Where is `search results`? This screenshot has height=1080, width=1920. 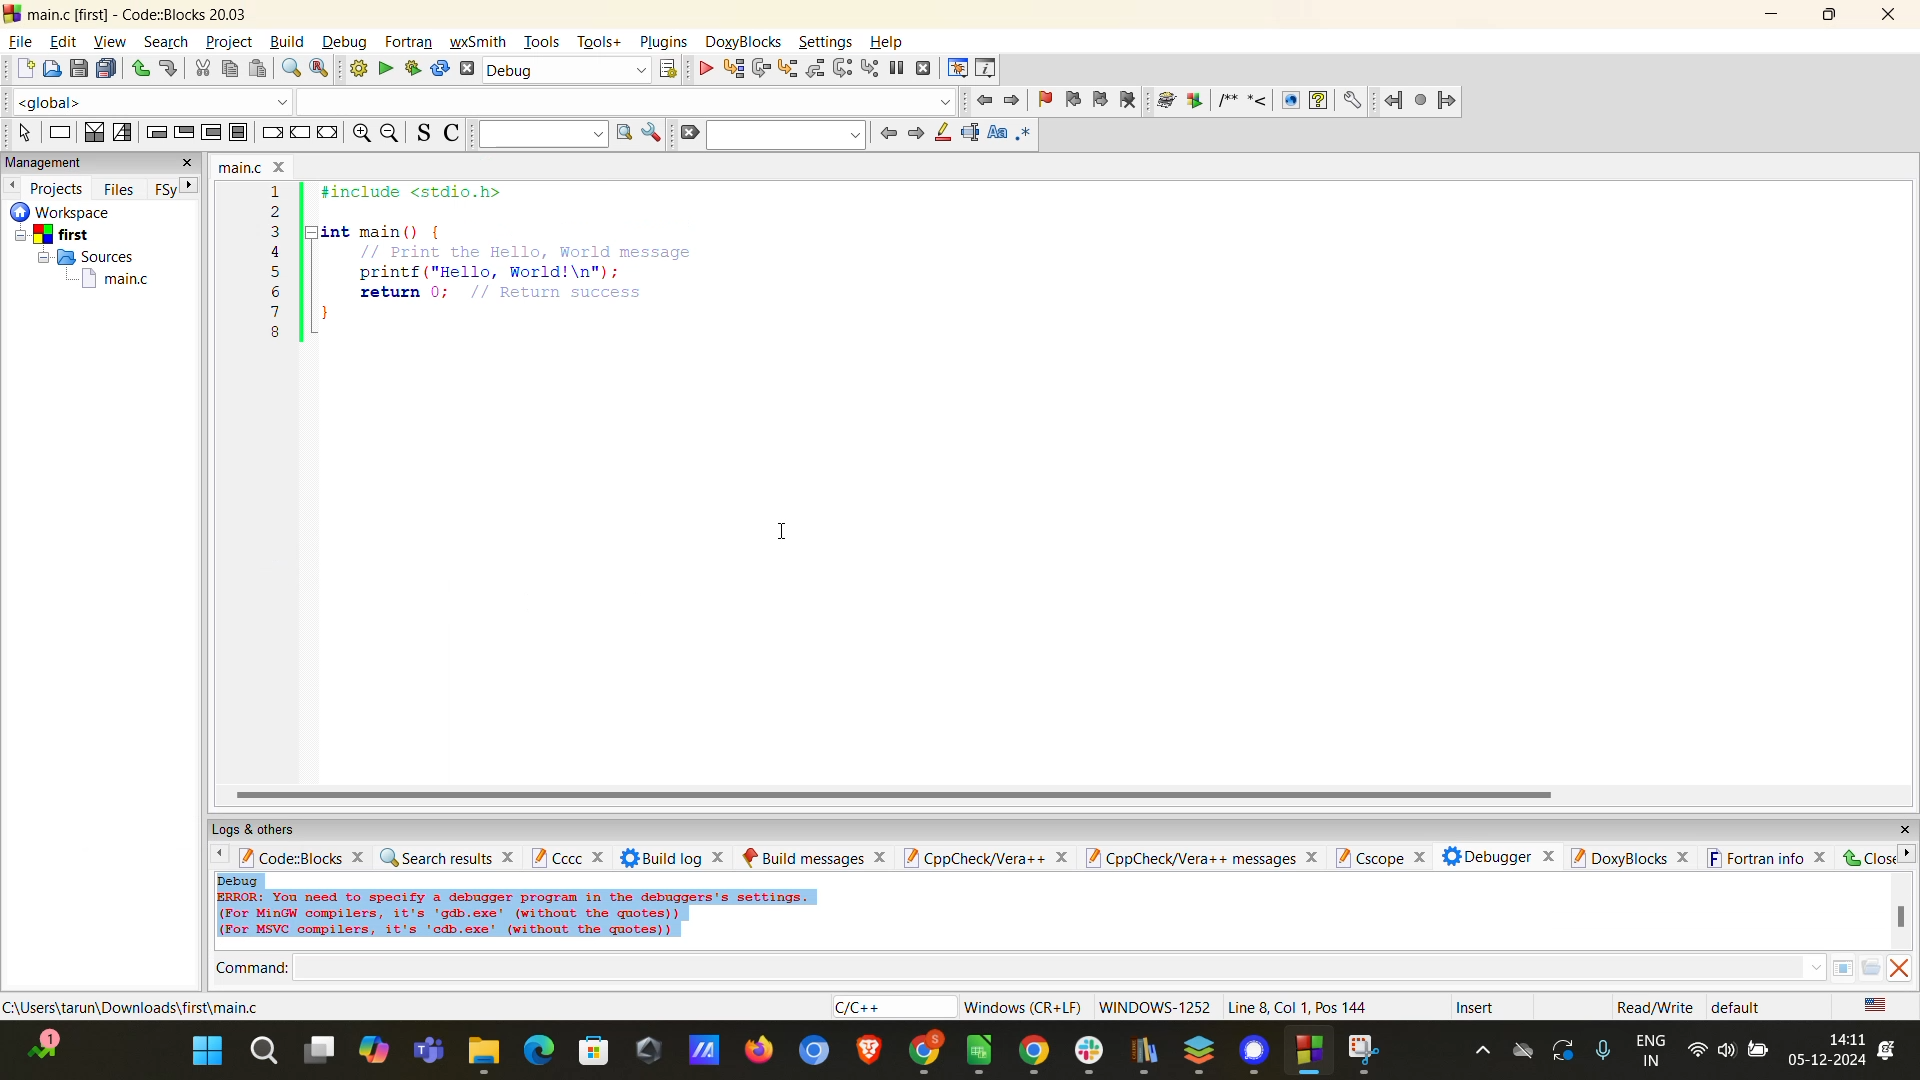
search results is located at coordinates (449, 856).